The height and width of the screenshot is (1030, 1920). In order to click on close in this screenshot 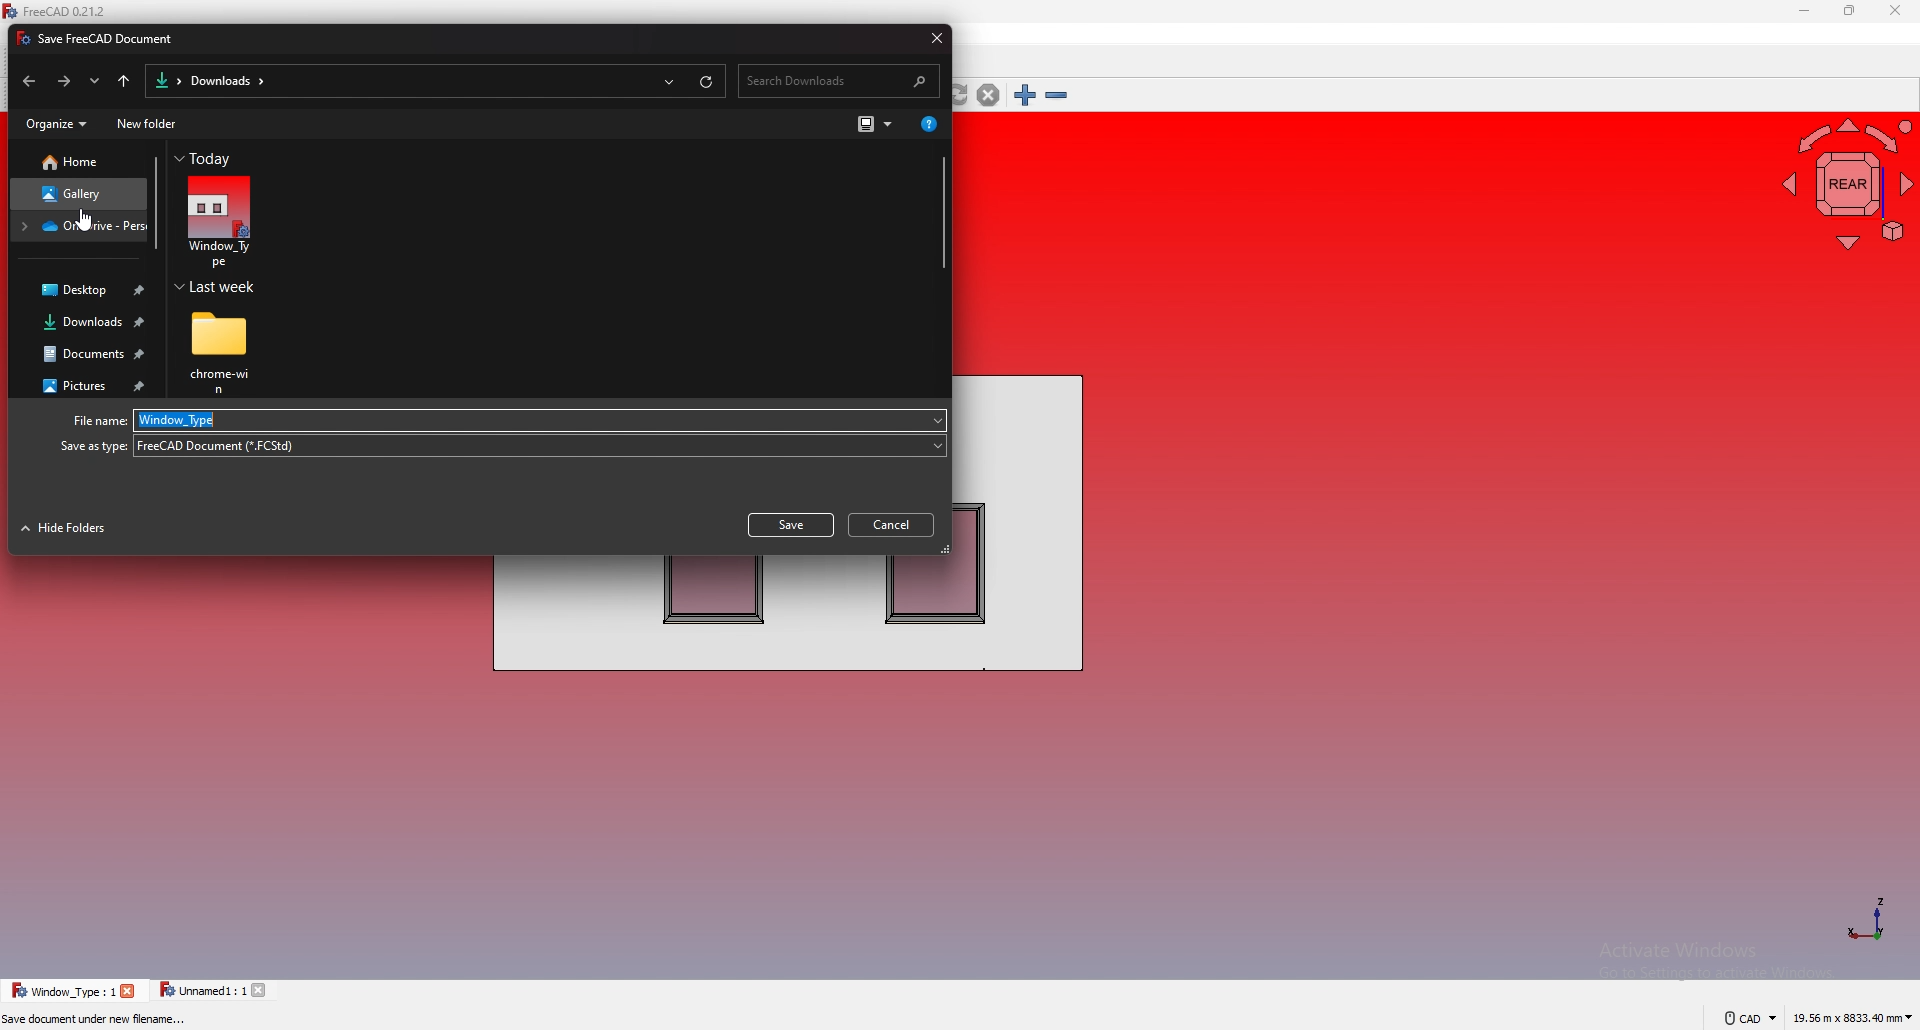, I will do `click(1894, 11)`.